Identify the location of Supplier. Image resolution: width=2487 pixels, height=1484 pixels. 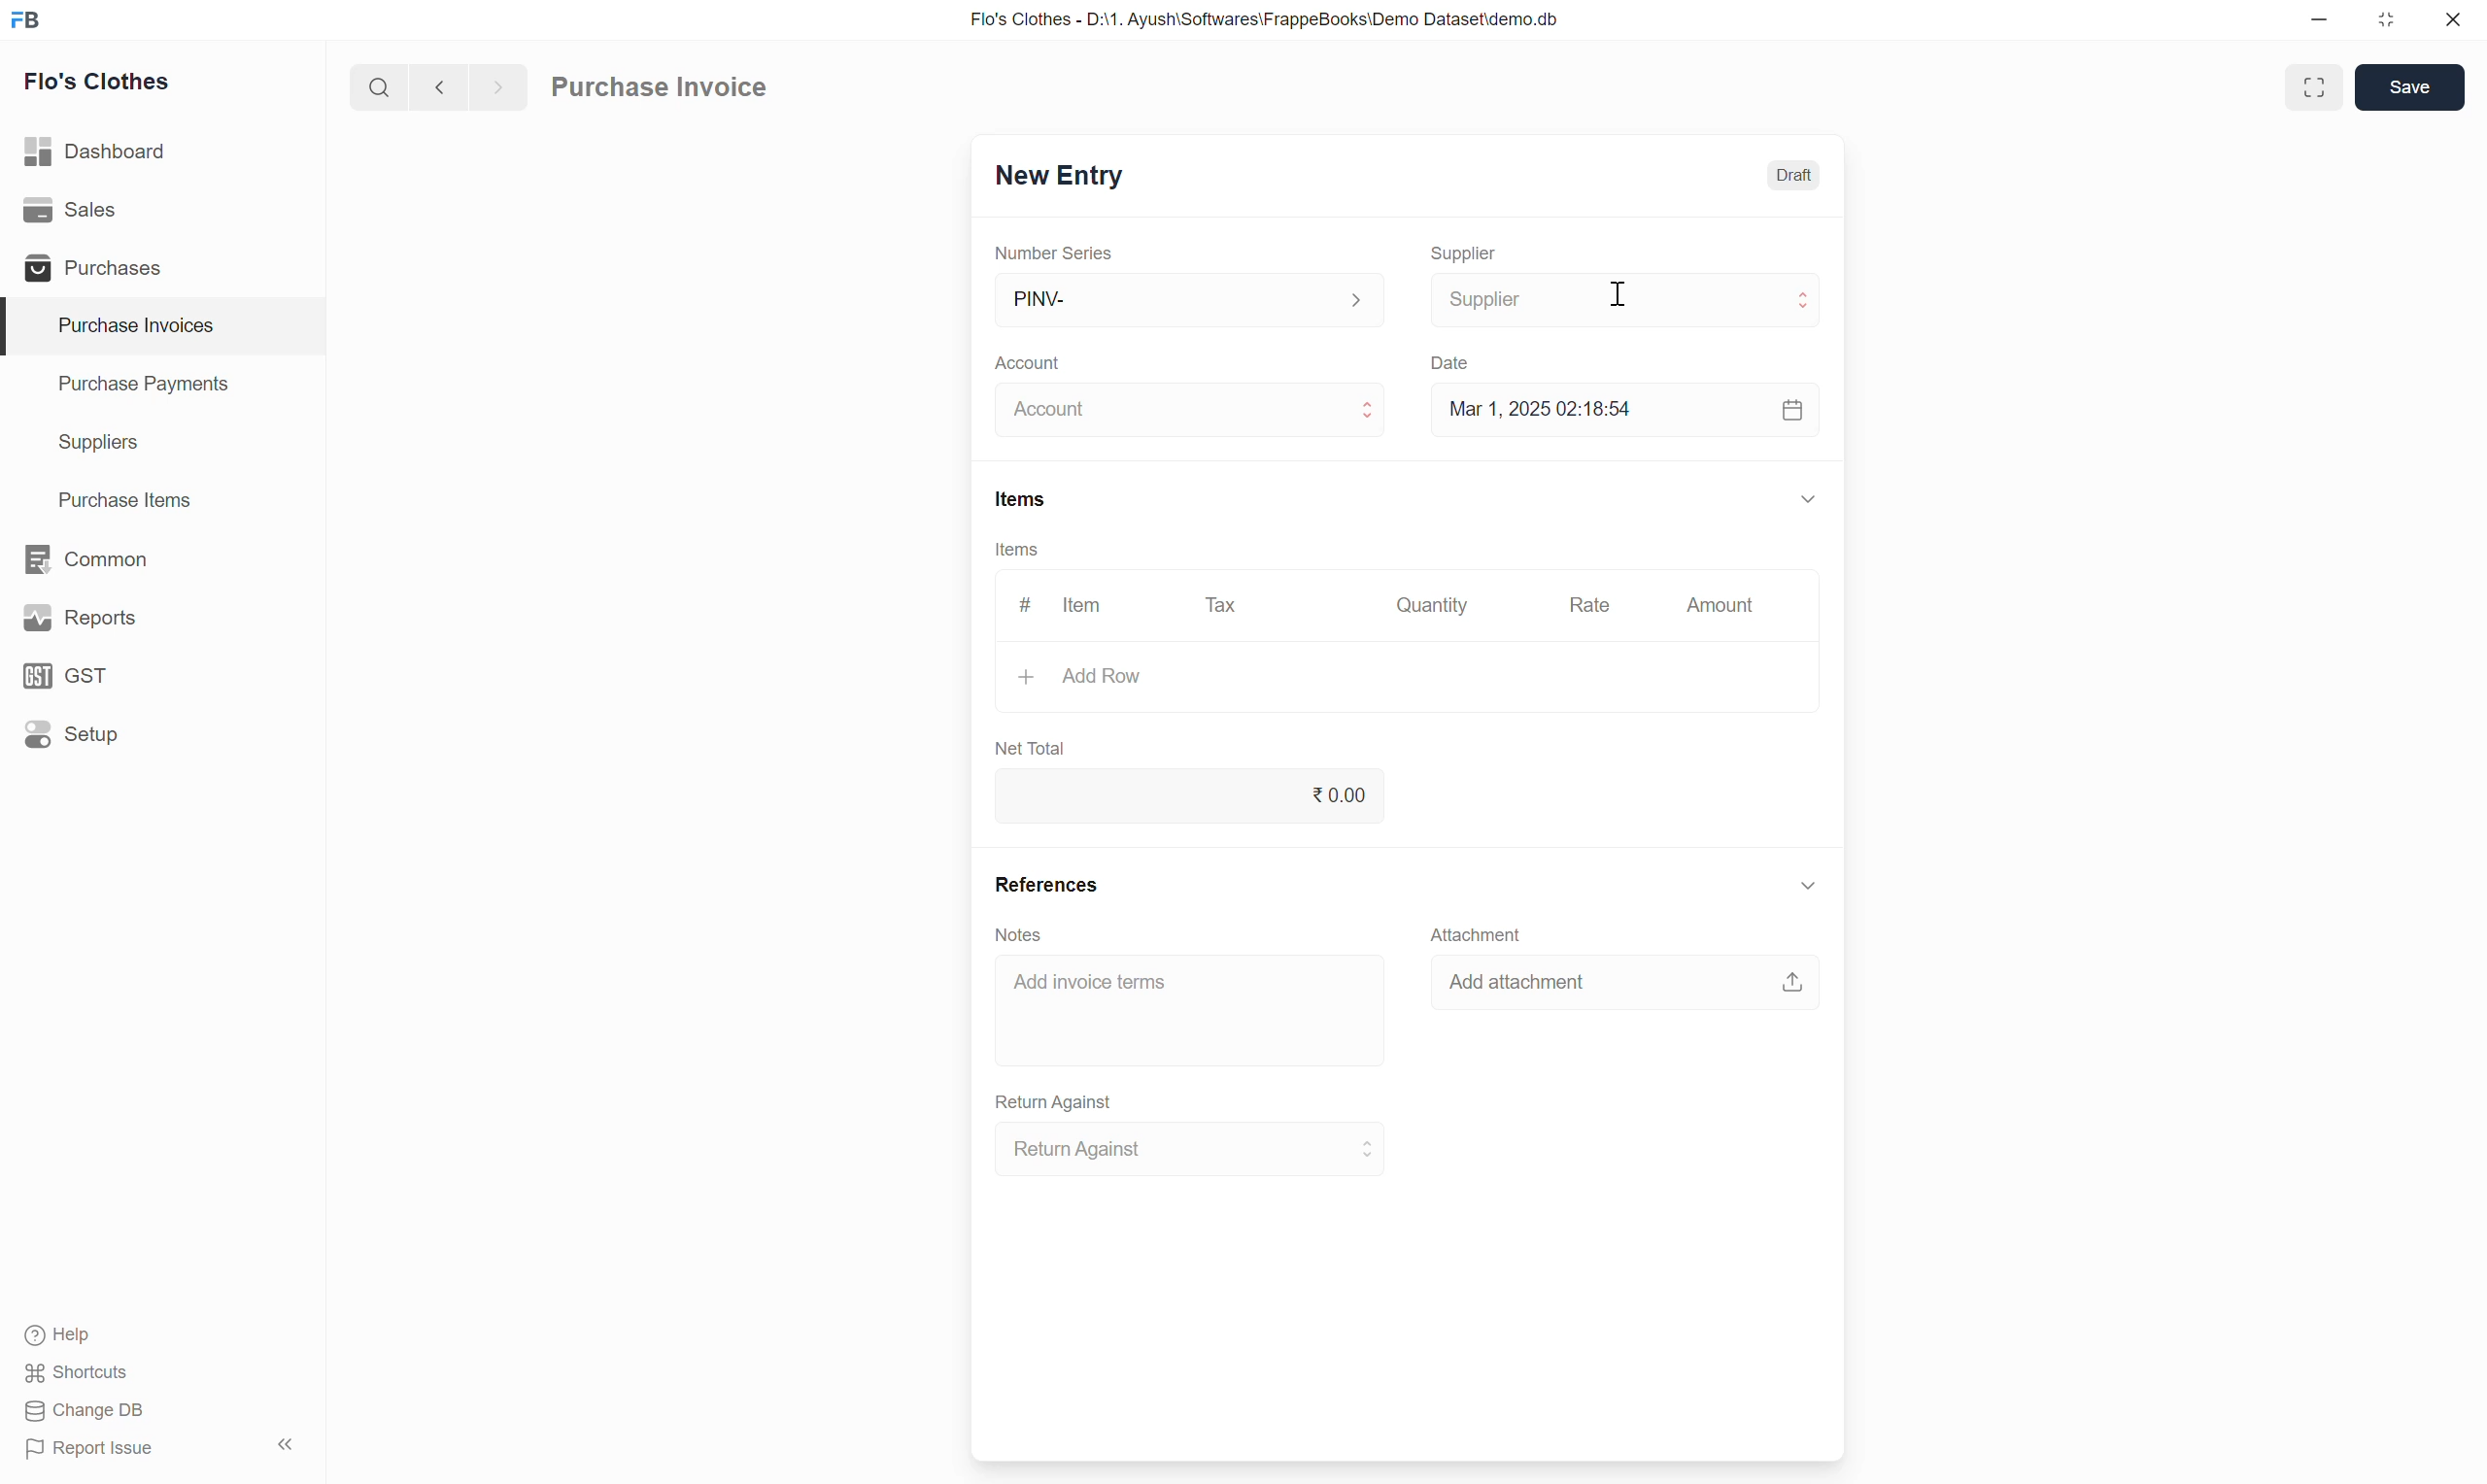
(1464, 254).